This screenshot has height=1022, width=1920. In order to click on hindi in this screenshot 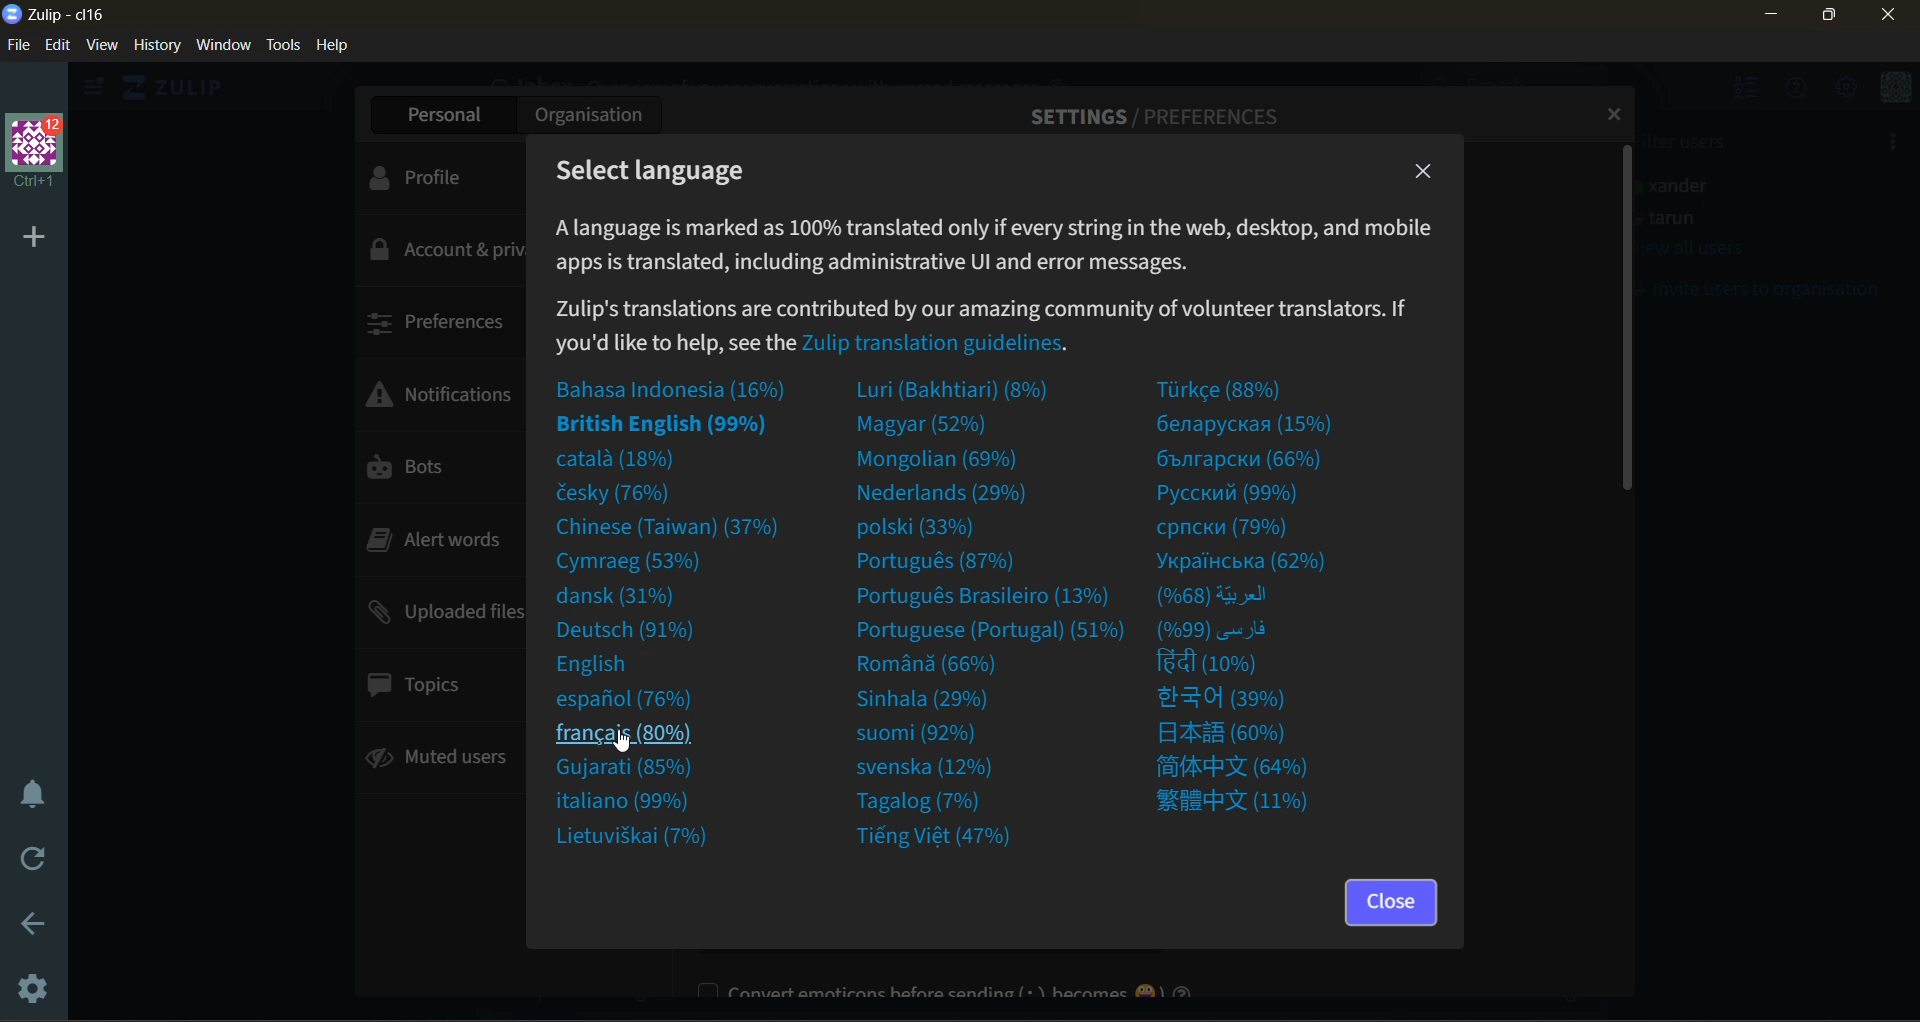, I will do `click(1211, 662)`.